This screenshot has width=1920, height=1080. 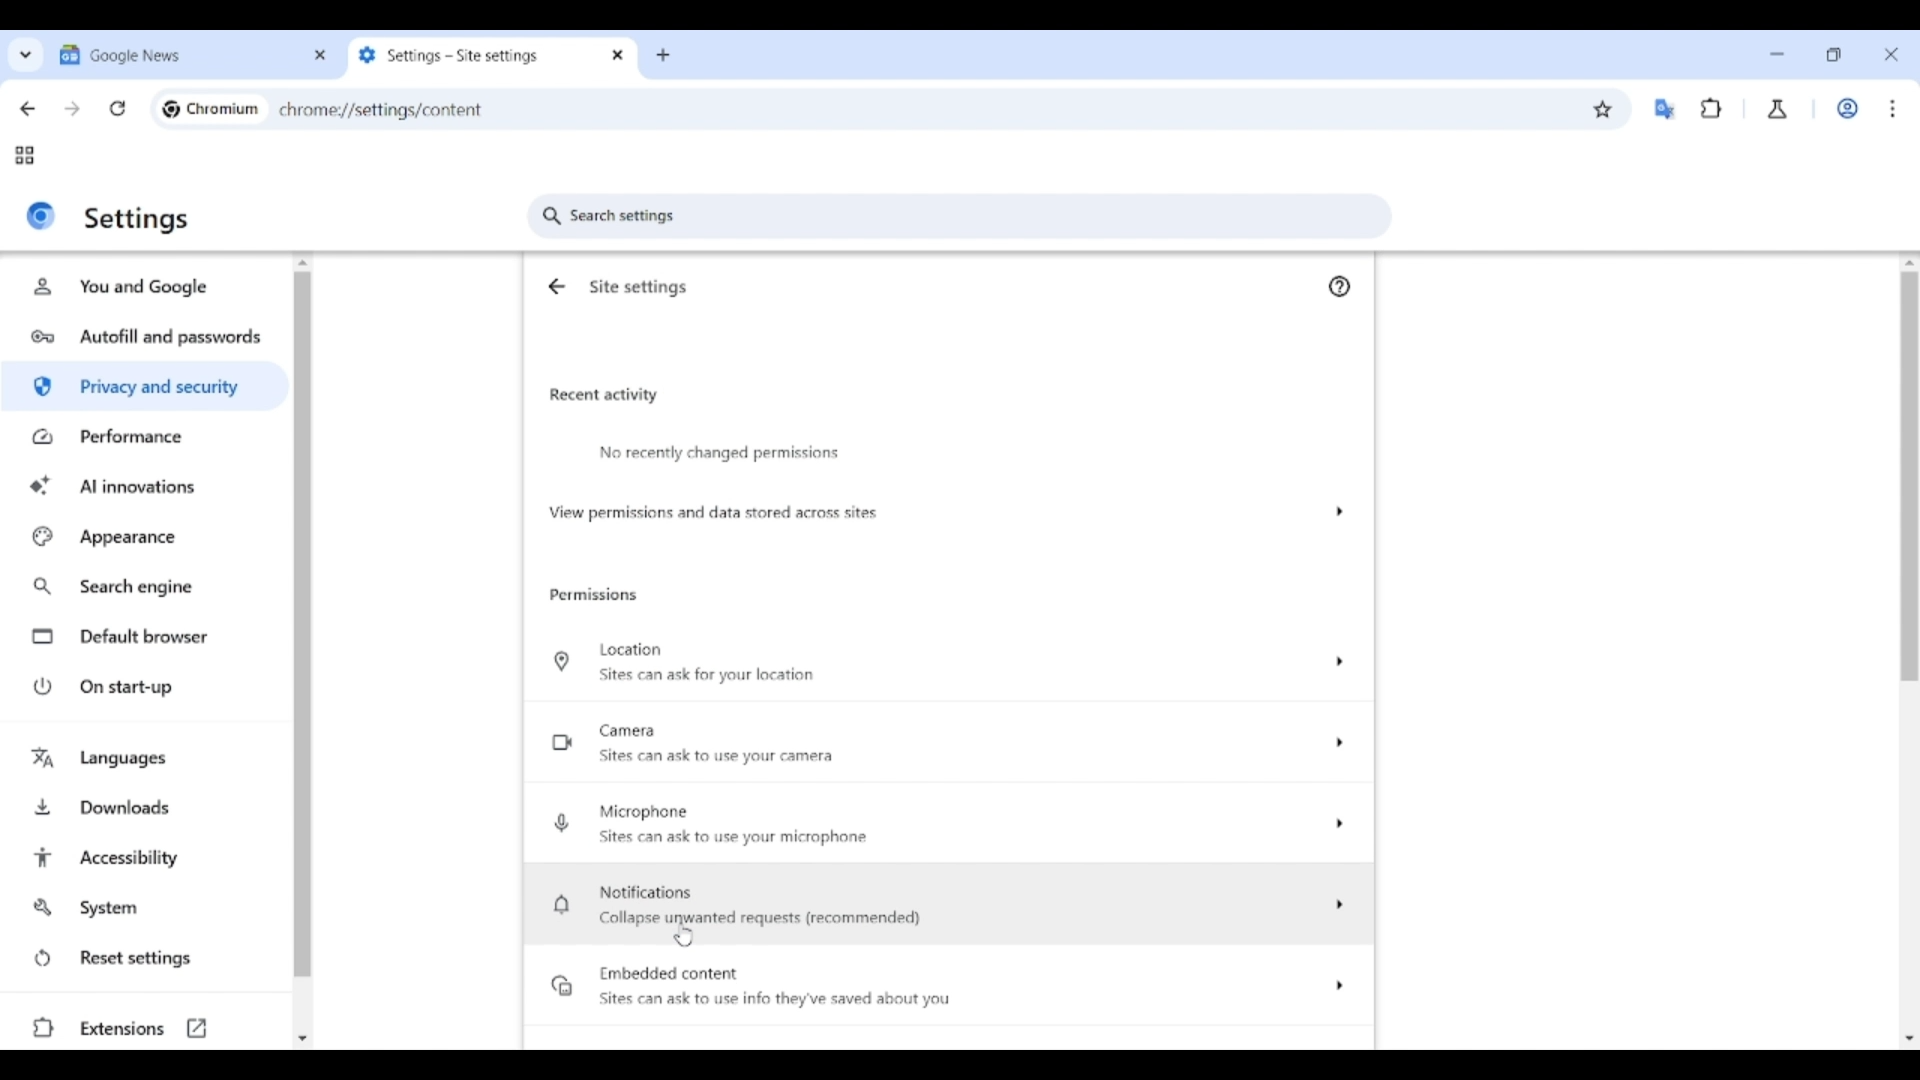 I want to click on Accessibility, so click(x=147, y=858).